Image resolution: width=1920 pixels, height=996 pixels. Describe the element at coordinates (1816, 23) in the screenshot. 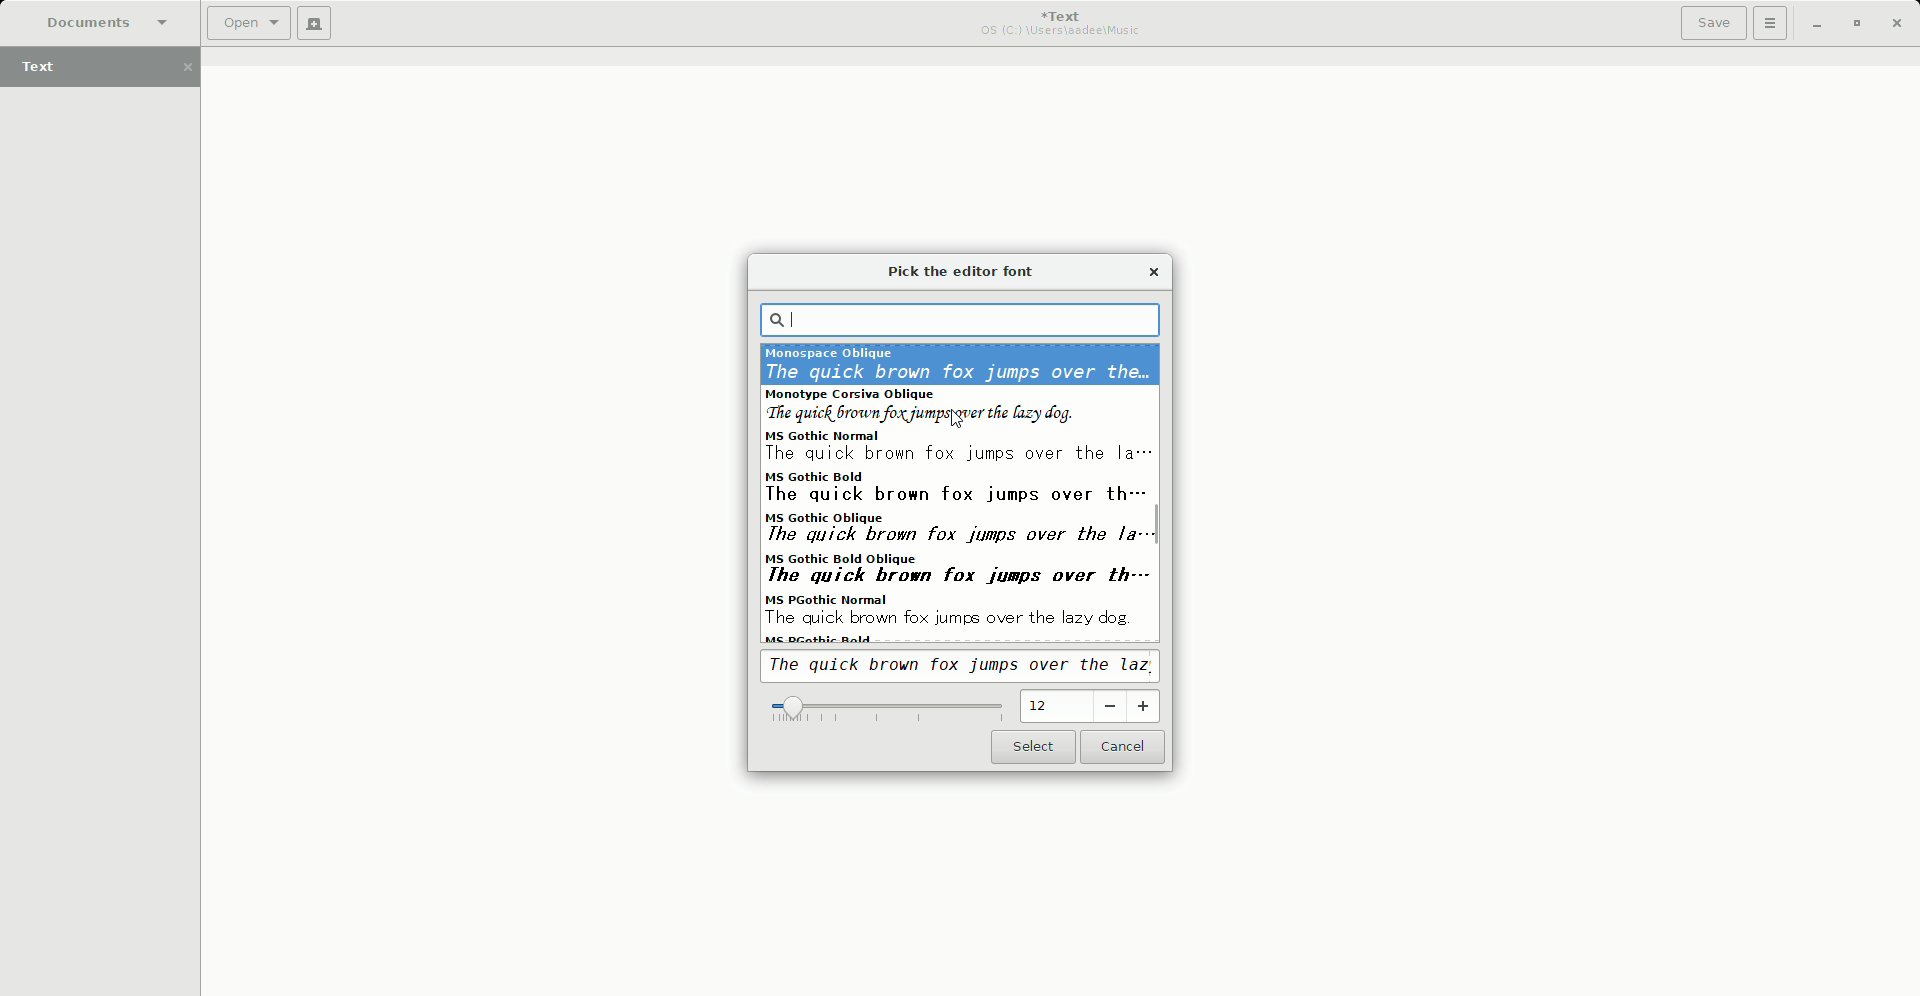

I see `Minimize` at that location.